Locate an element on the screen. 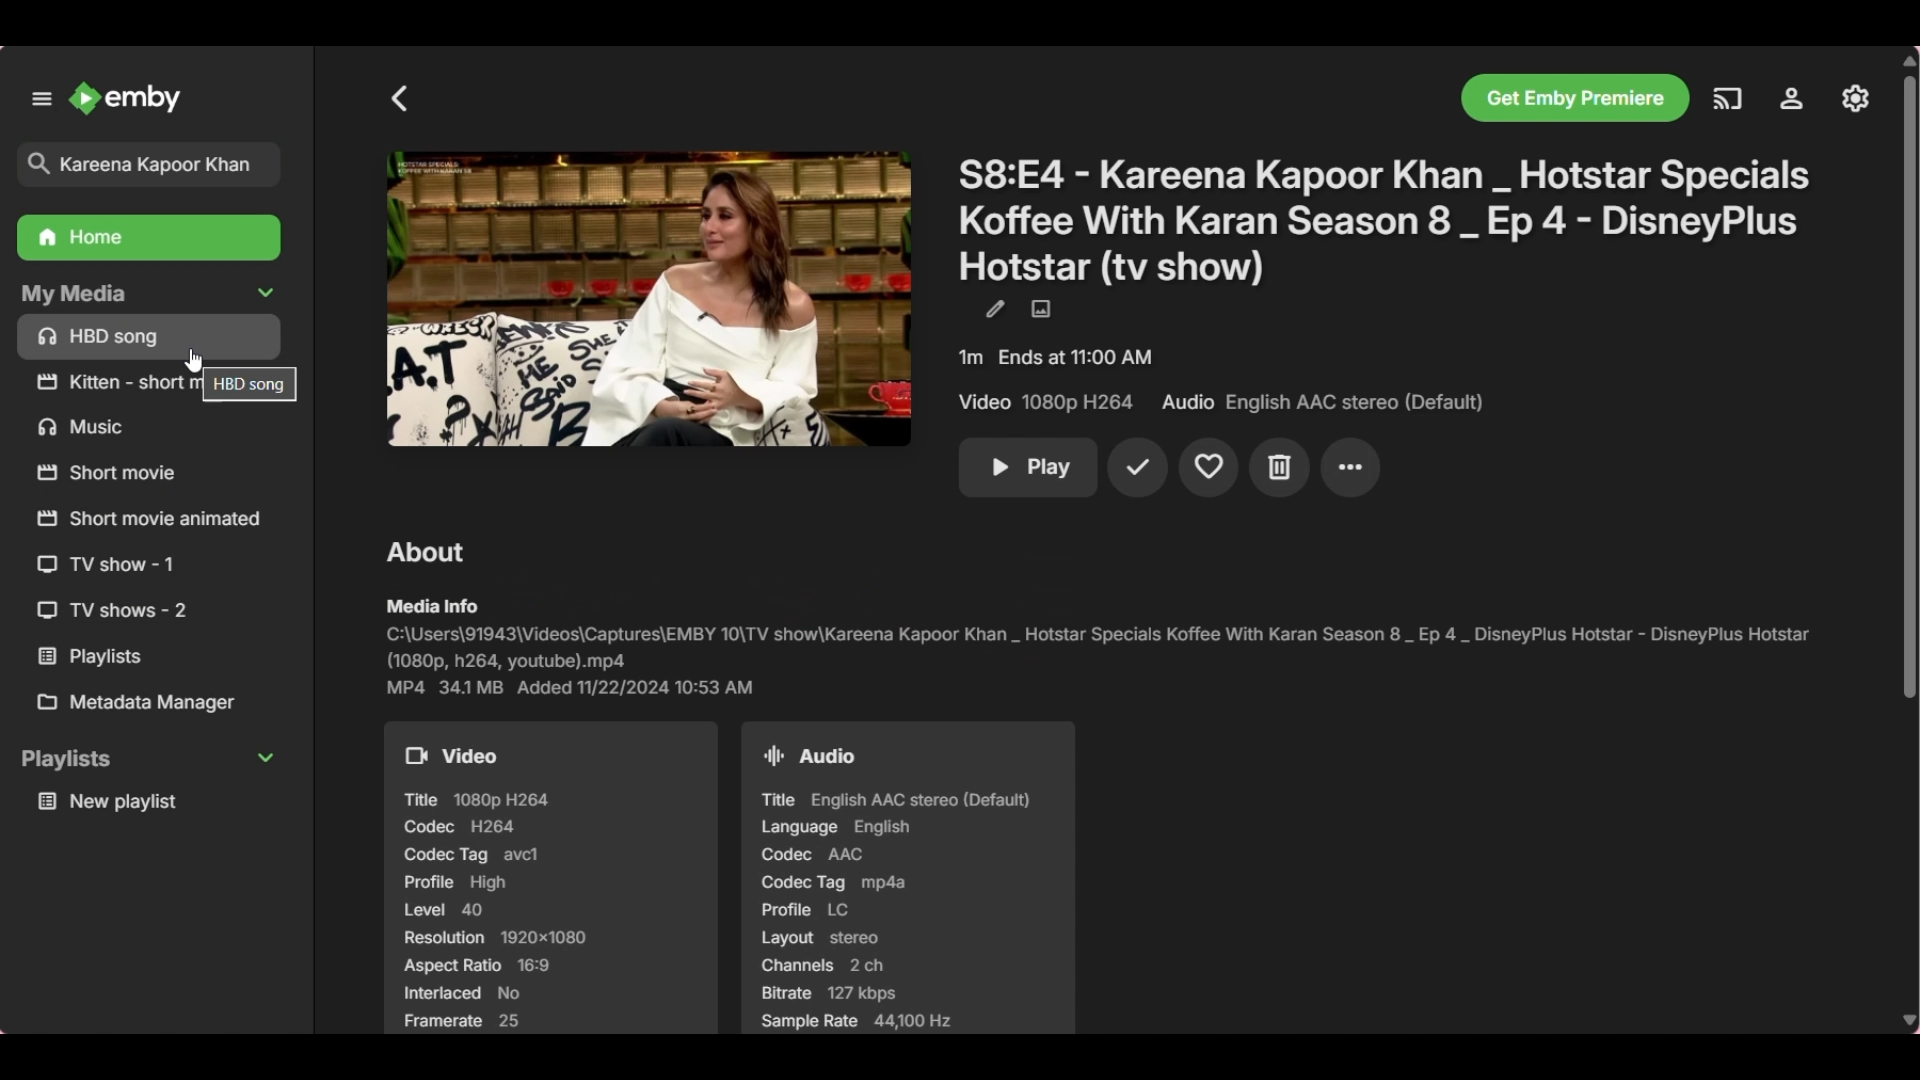 Image resolution: width=1920 pixels, height=1080 pixels.  is located at coordinates (120, 656).